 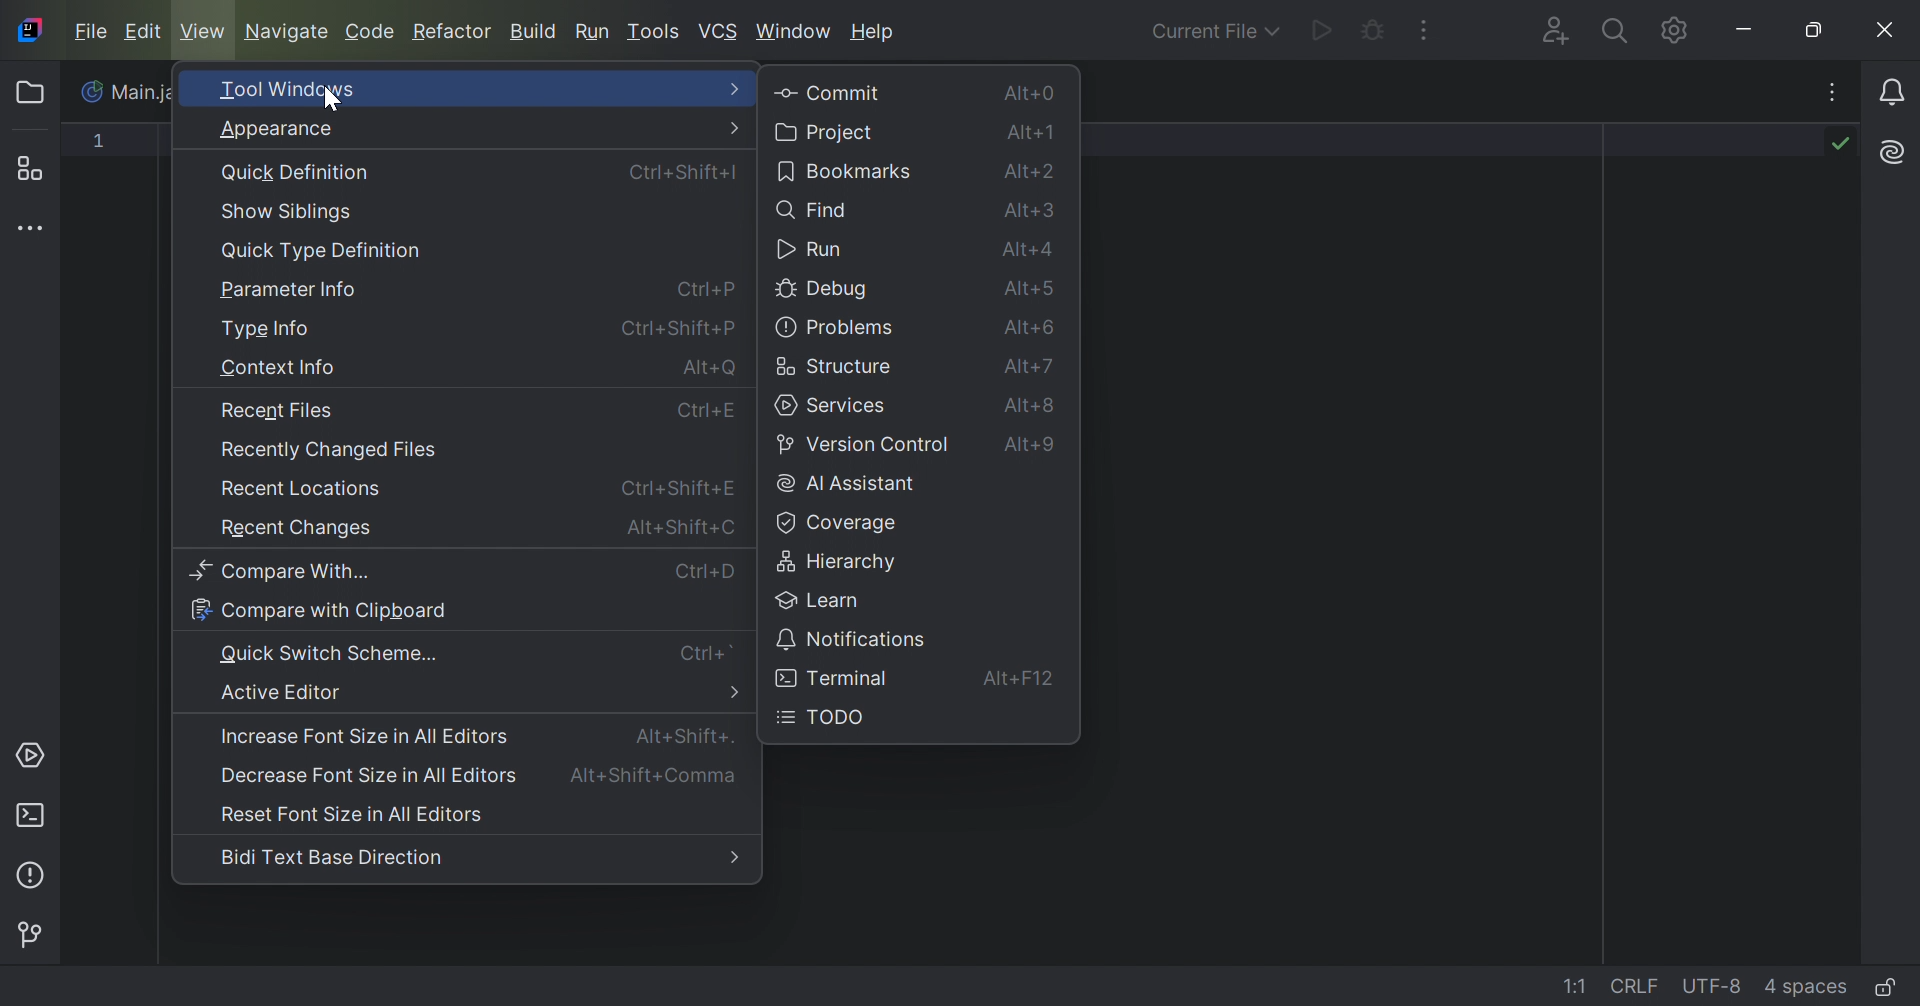 I want to click on Alt+F12, so click(x=1019, y=678).